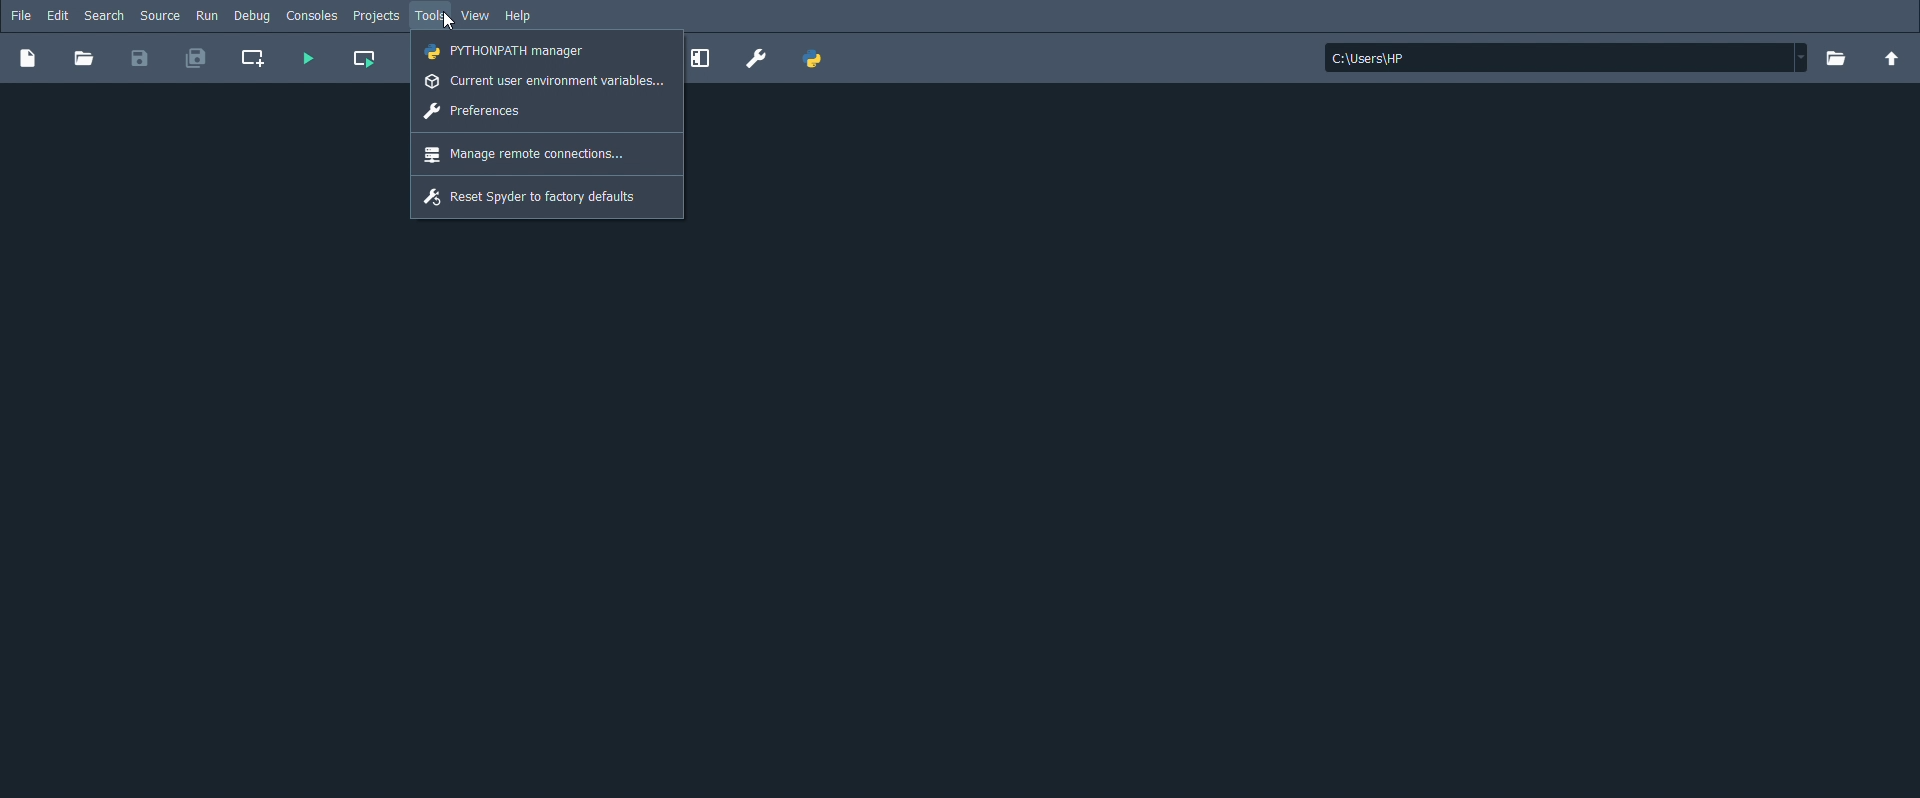 The width and height of the screenshot is (1920, 798). What do you see at coordinates (206, 16) in the screenshot?
I see `Run` at bounding box center [206, 16].